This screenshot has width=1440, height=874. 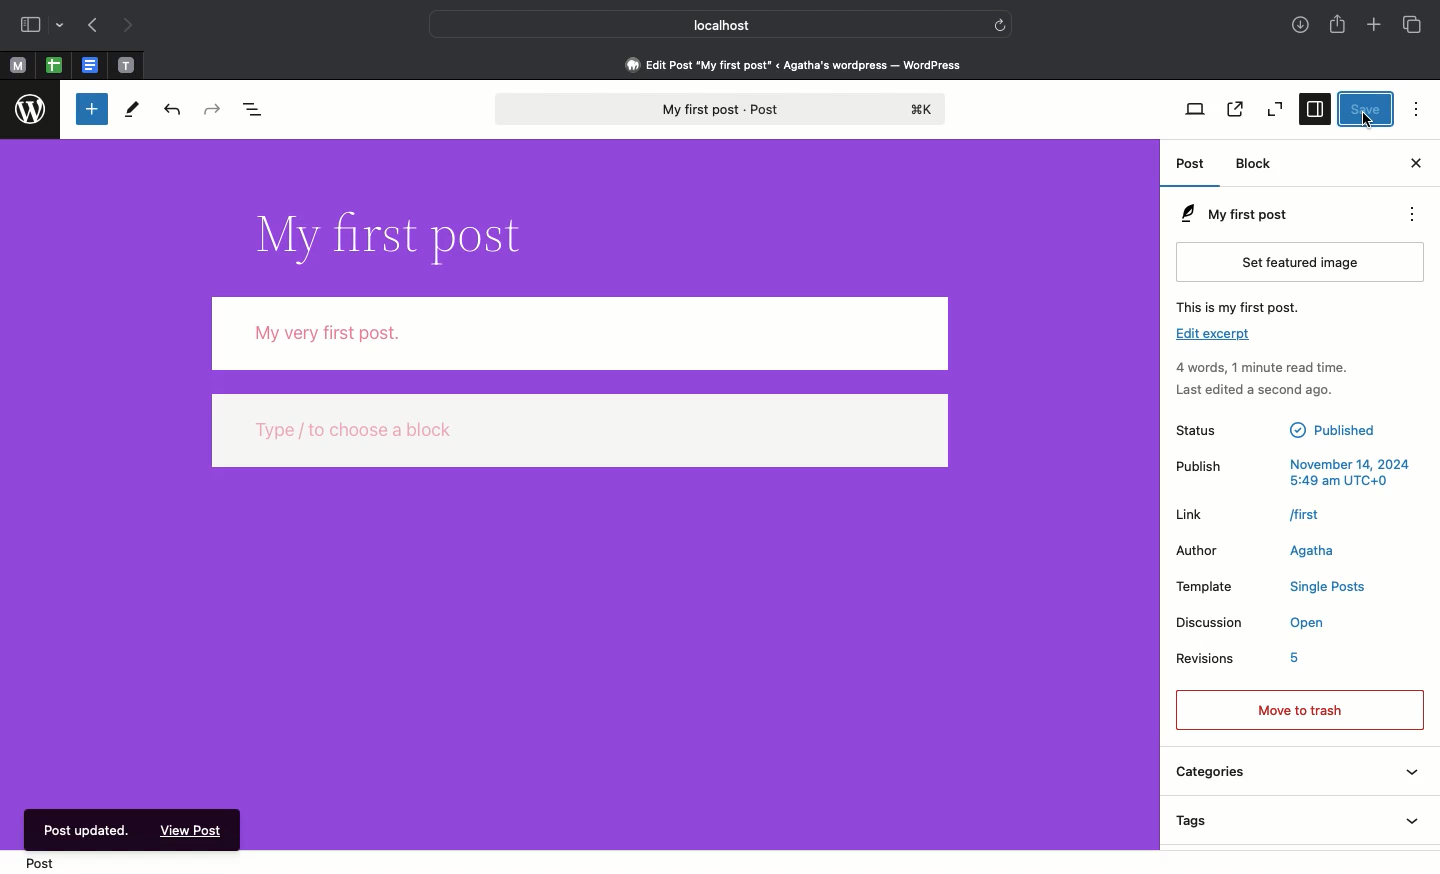 What do you see at coordinates (170, 111) in the screenshot?
I see `Undo` at bounding box center [170, 111].